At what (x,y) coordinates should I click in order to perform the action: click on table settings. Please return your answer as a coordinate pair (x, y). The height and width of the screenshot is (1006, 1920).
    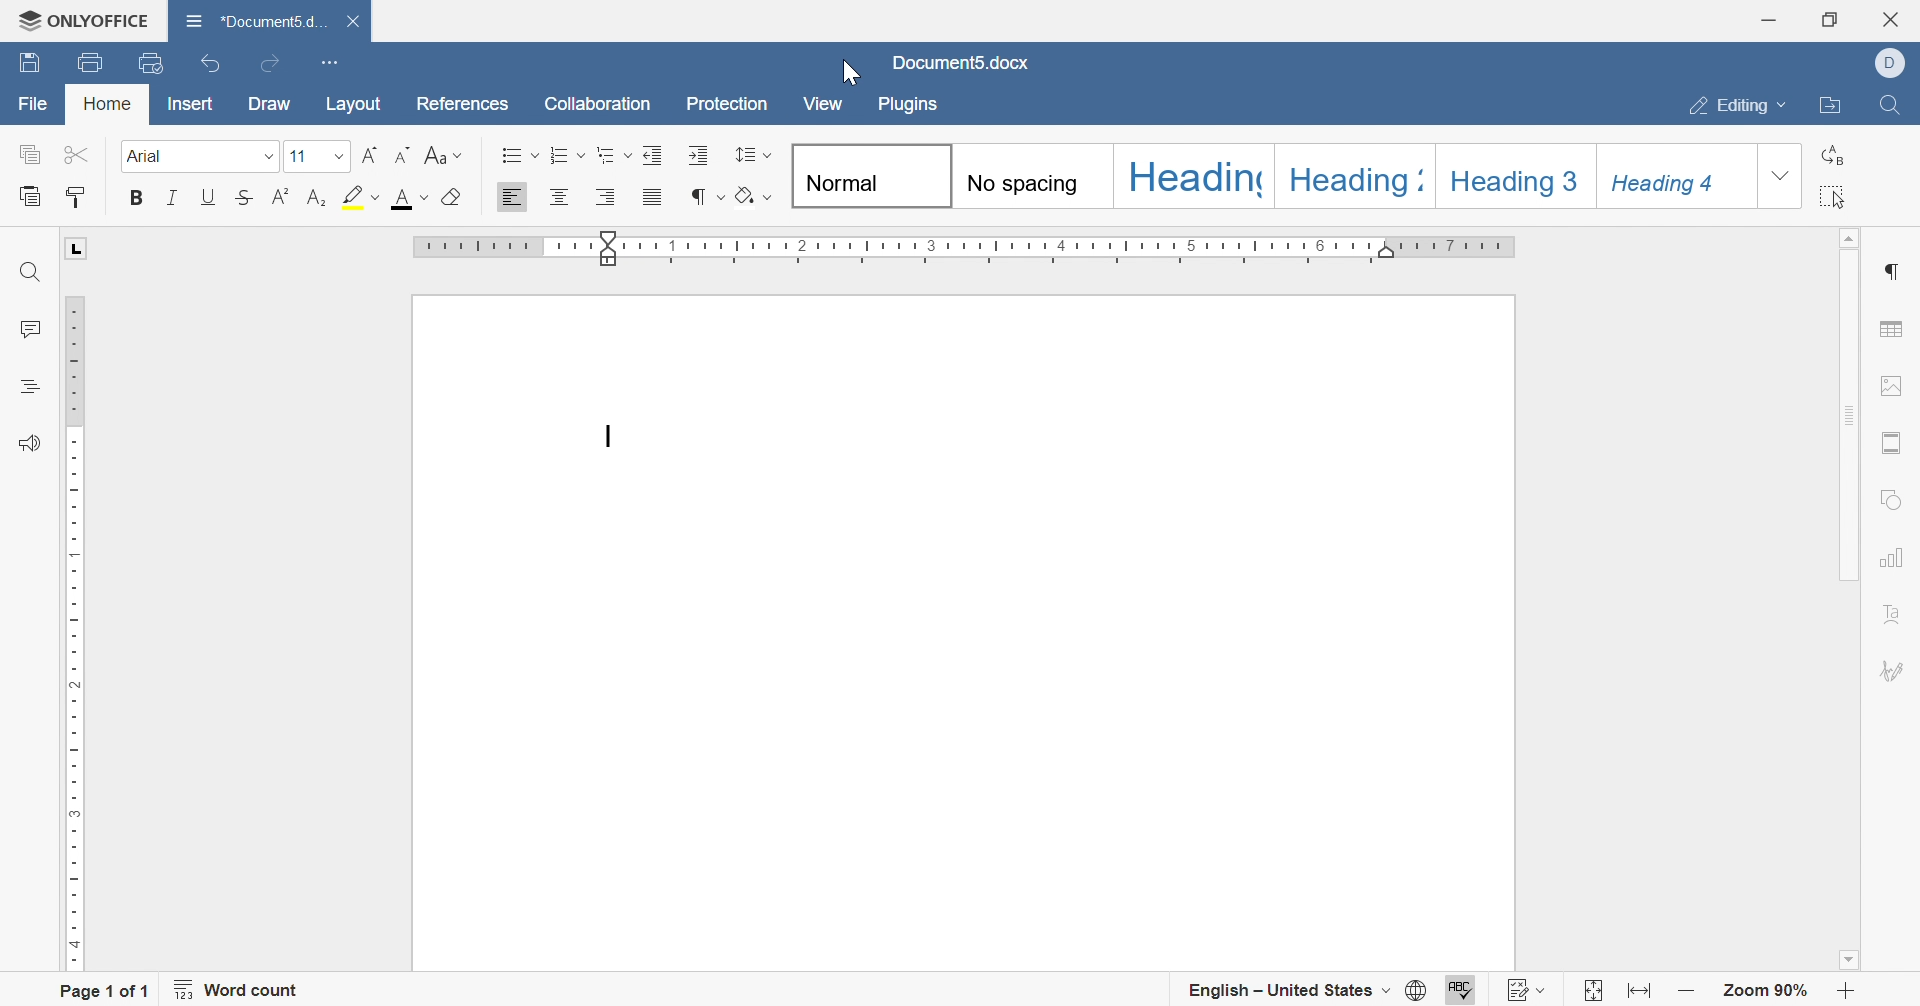
    Looking at the image, I should click on (1895, 330).